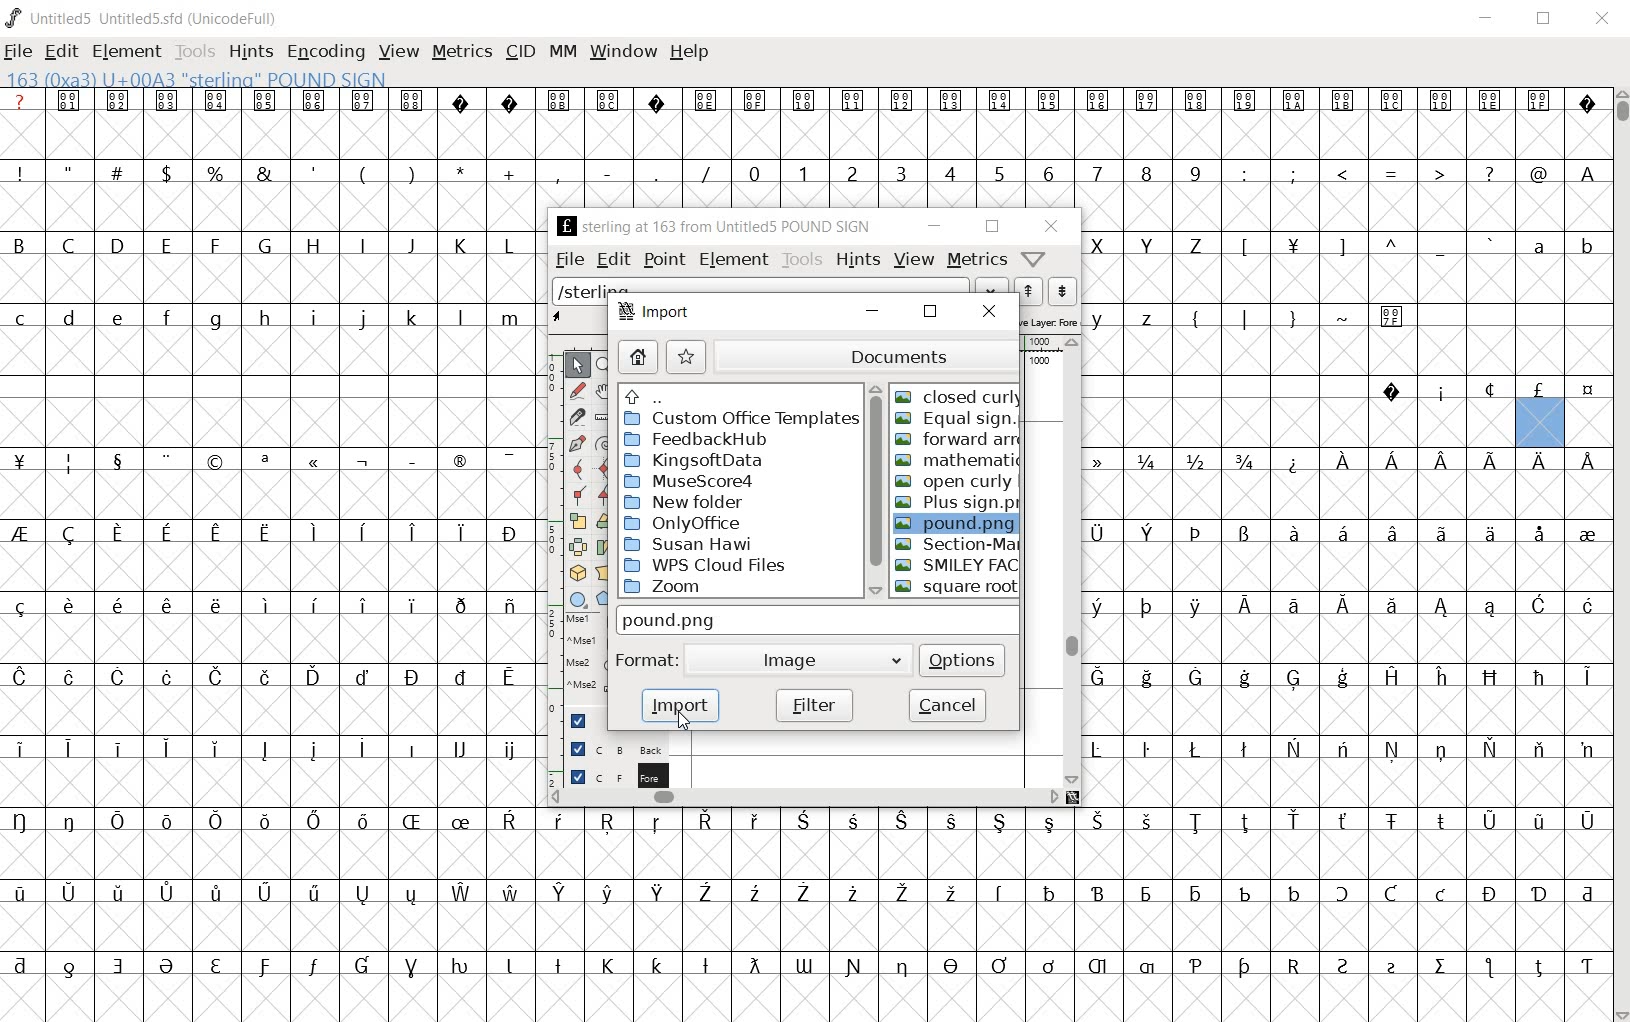  What do you see at coordinates (265, 605) in the screenshot?
I see `Symbol` at bounding box center [265, 605].